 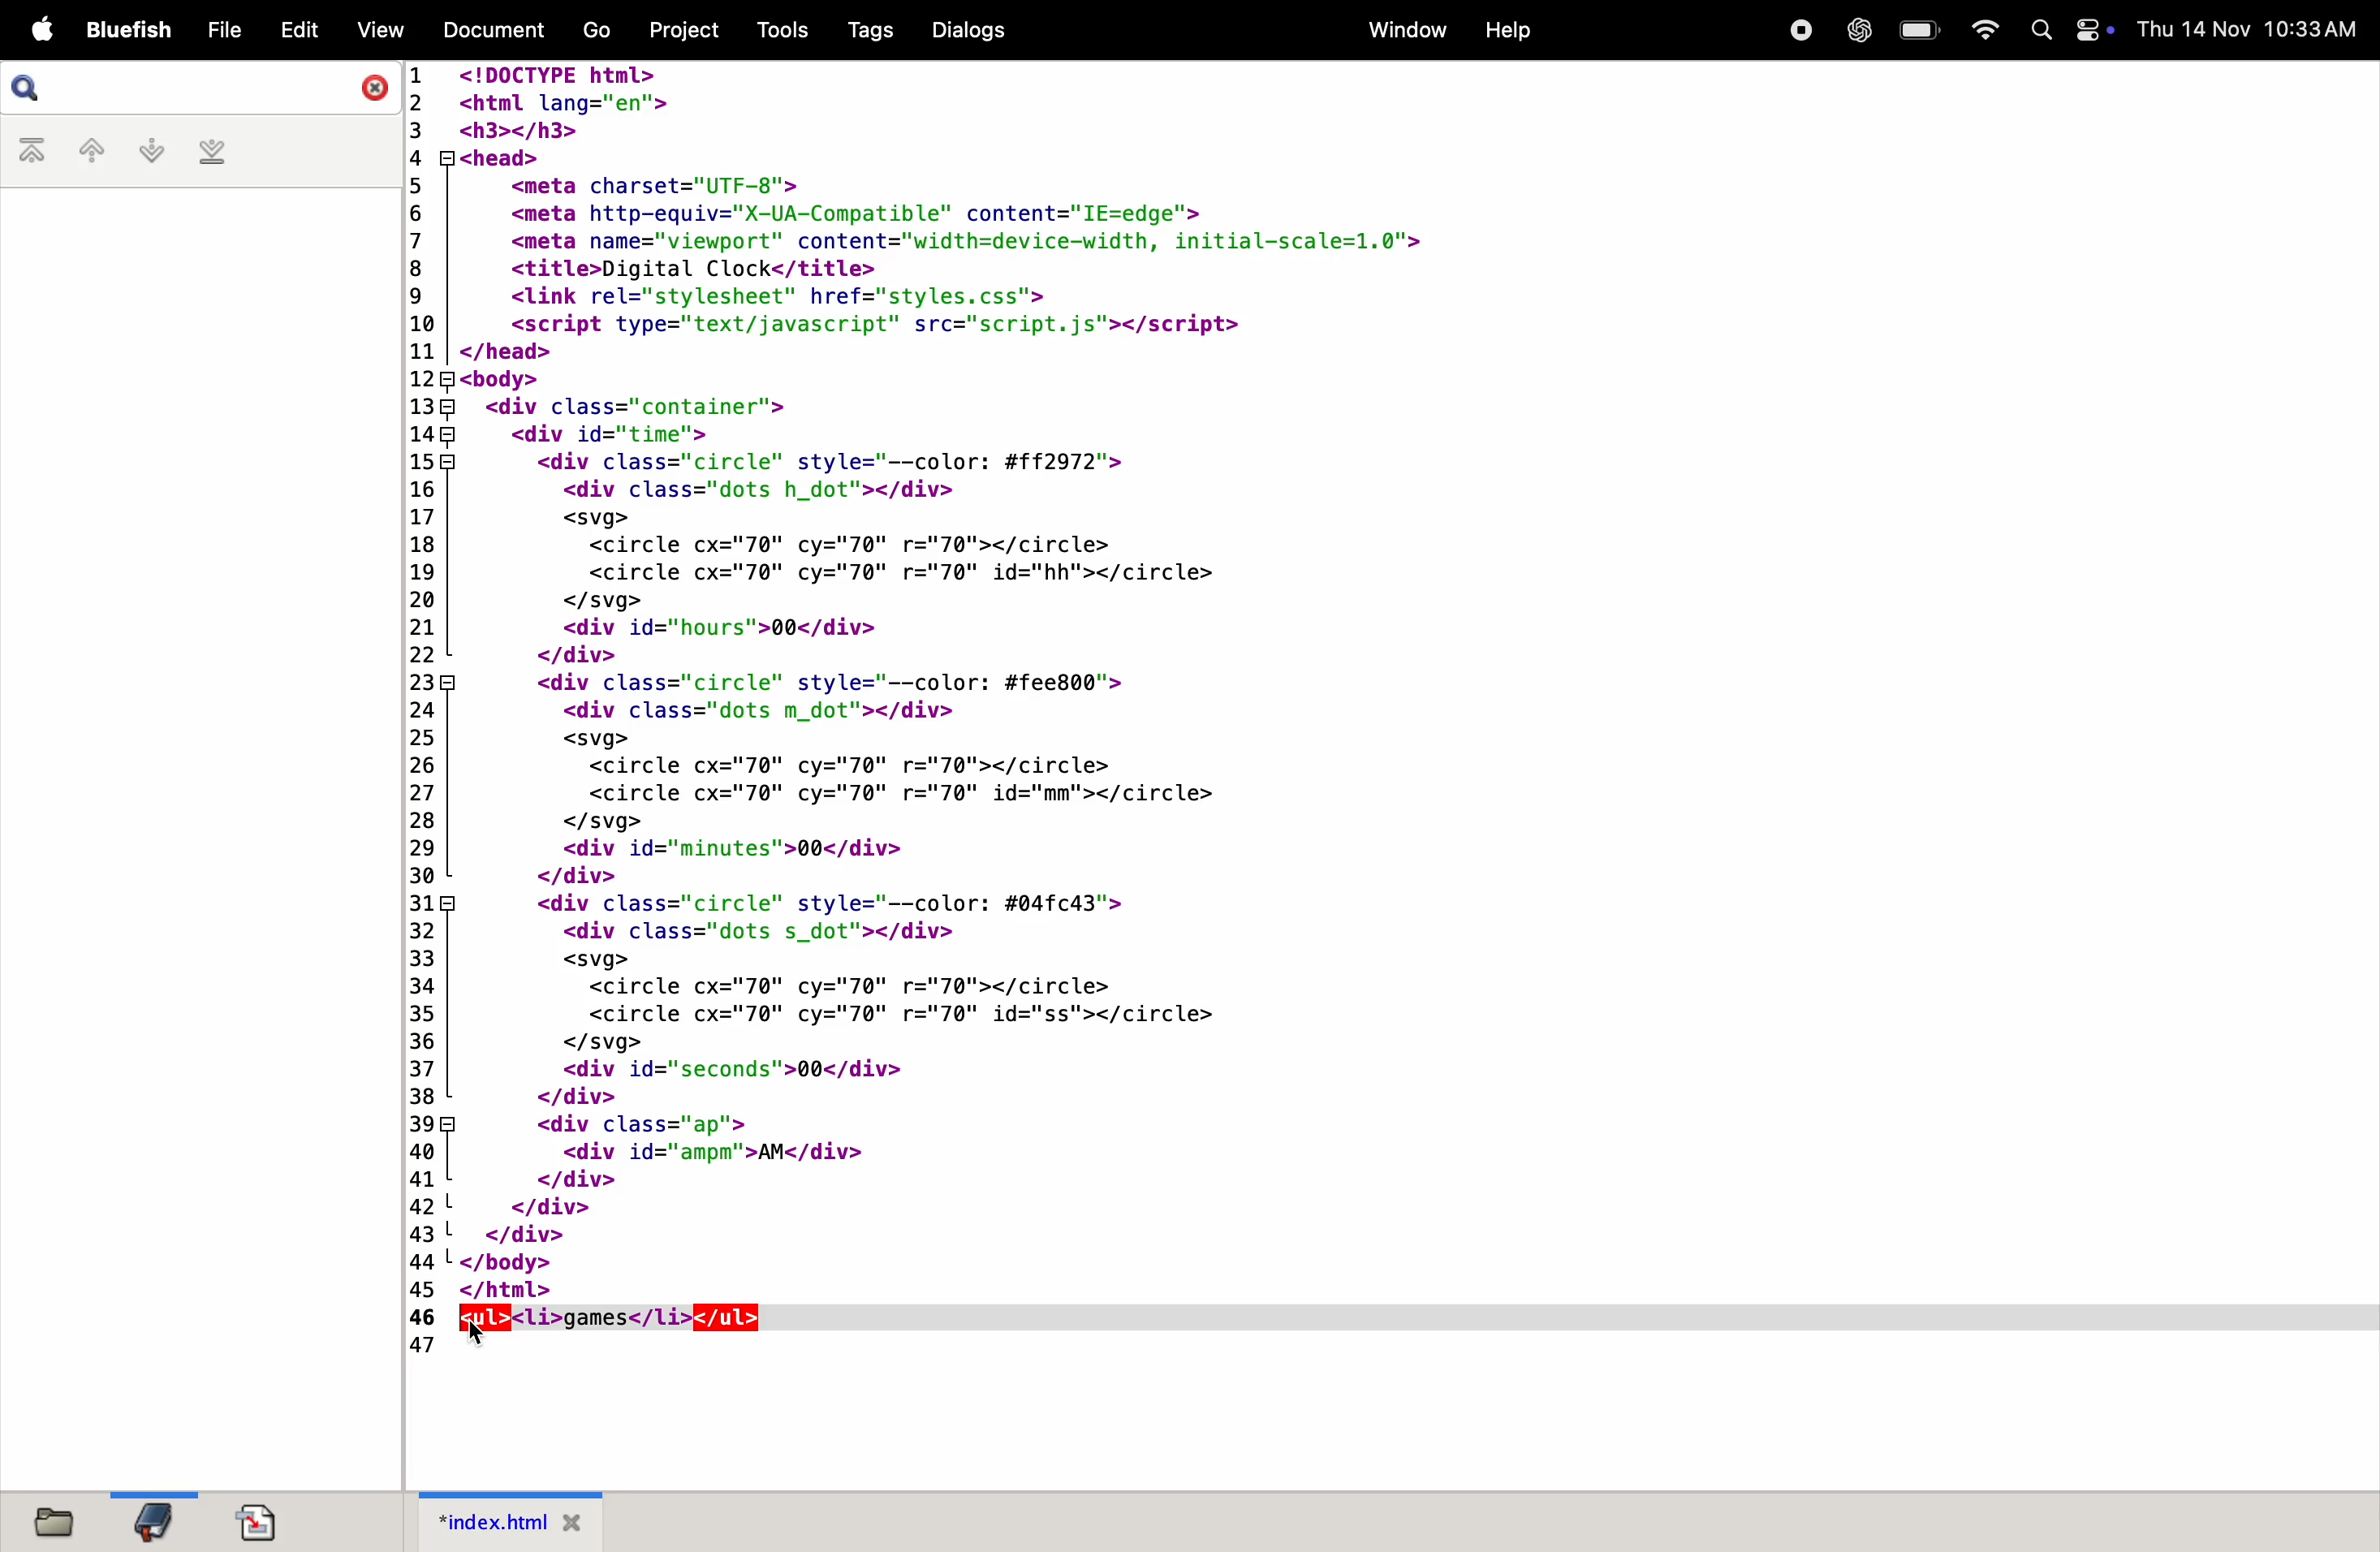 What do you see at coordinates (1915, 31) in the screenshot?
I see `battery` at bounding box center [1915, 31].